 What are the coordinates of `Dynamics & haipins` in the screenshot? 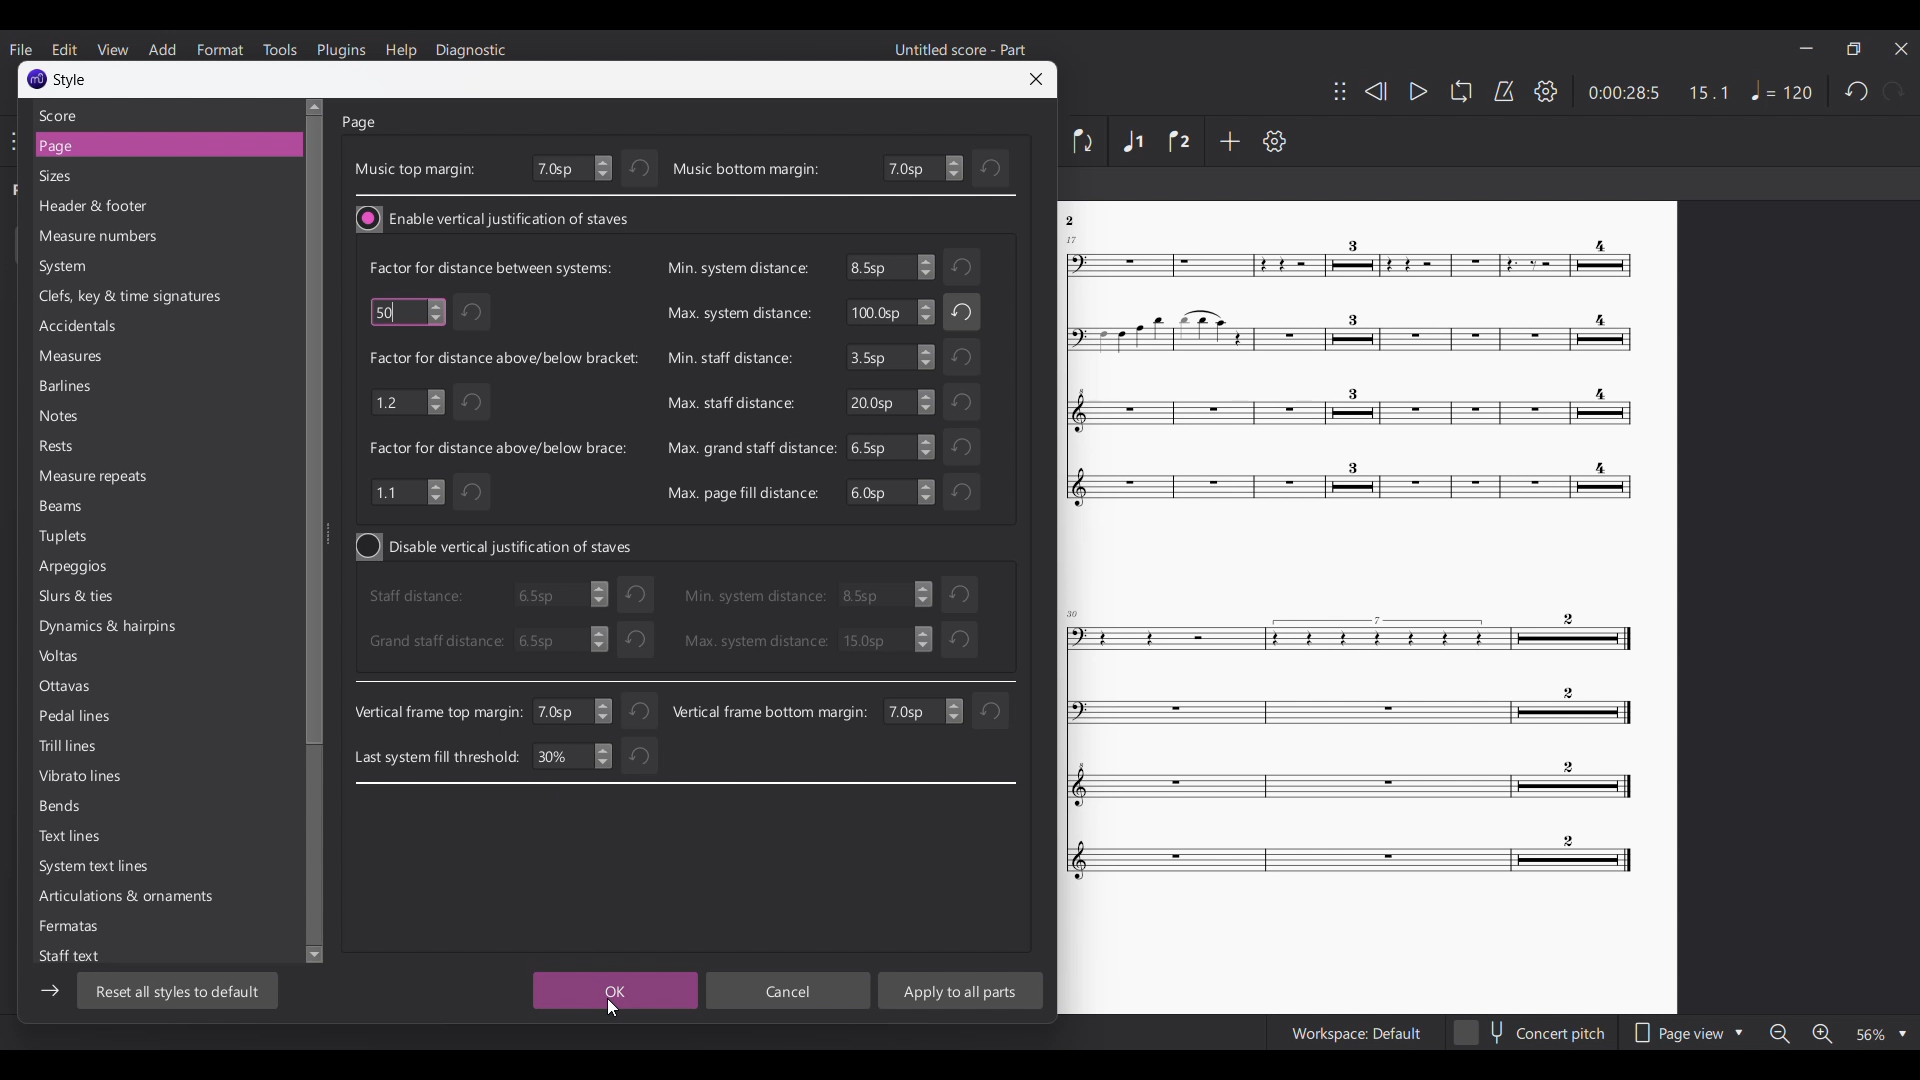 It's located at (111, 631).